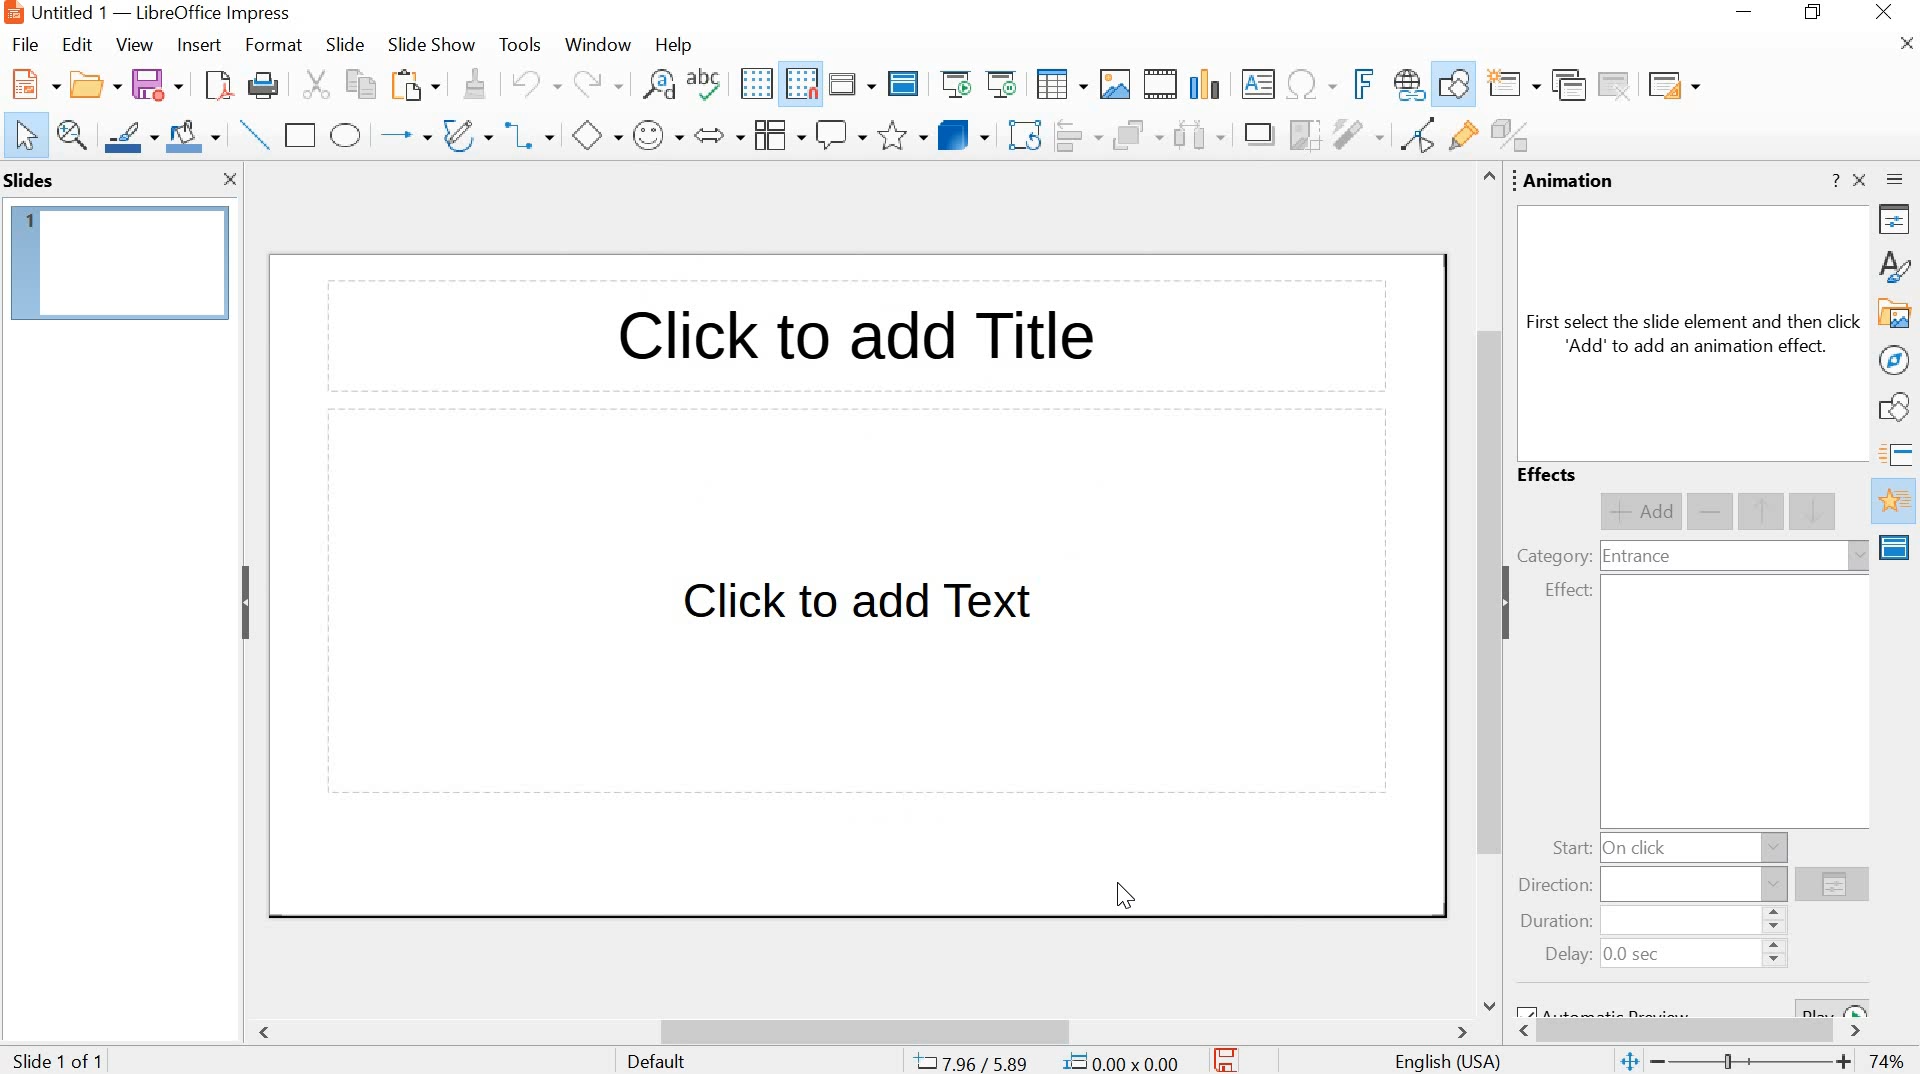 This screenshot has width=1920, height=1074. What do you see at coordinates (776, 135) in the screenshot?
I see `flowchart` at bounding box center [776, 135].